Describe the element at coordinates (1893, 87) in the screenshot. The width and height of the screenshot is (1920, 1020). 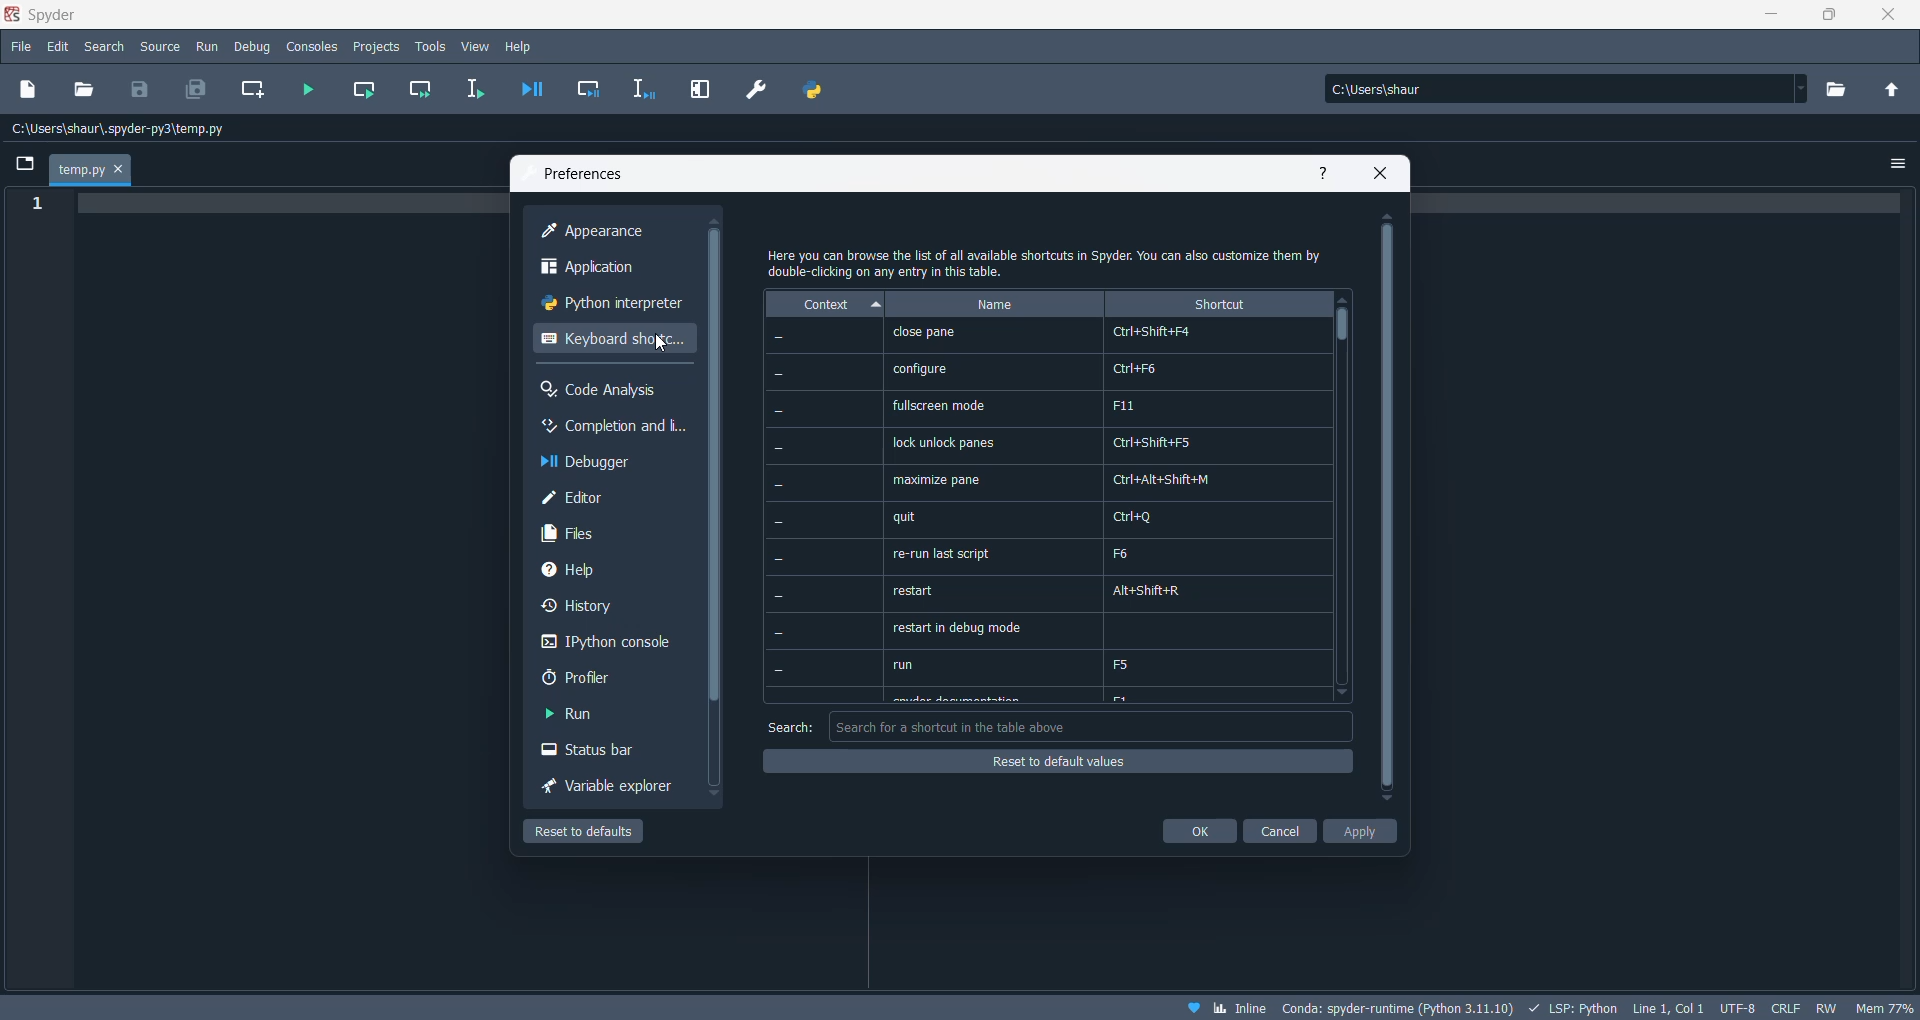
I see `parent directory` at that location.